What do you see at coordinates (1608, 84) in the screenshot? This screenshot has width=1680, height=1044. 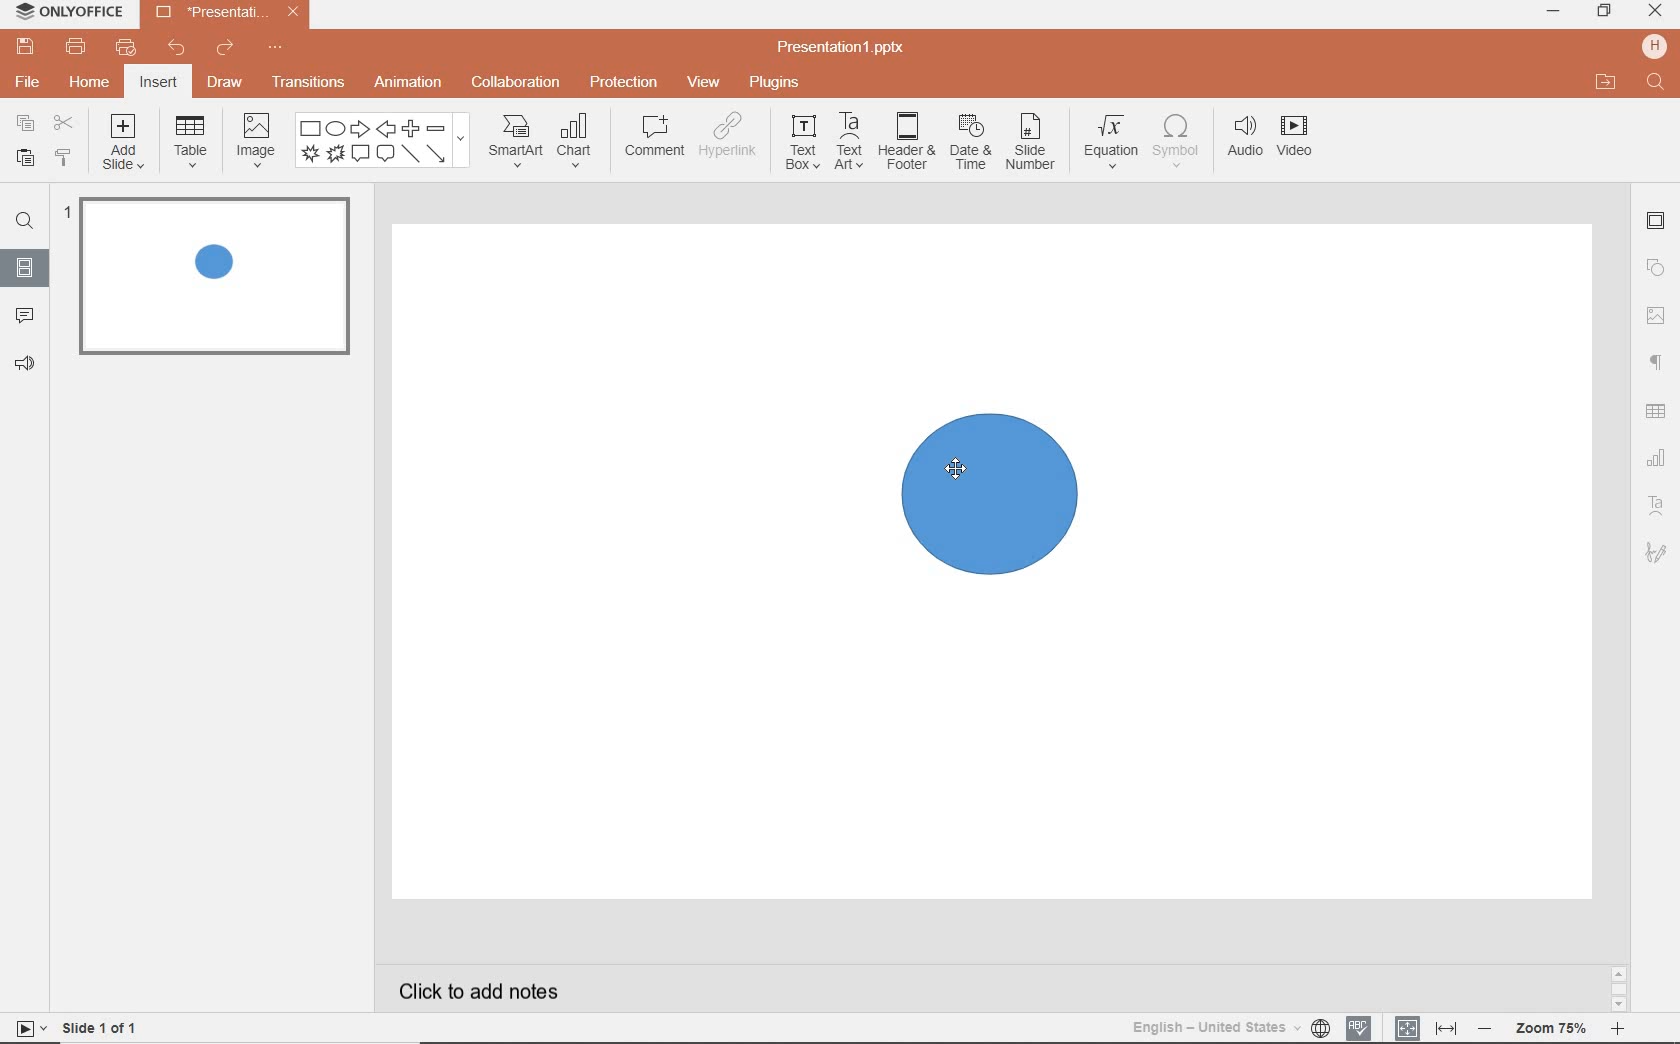 I see `open file location` at bounding box center [1608, 84].